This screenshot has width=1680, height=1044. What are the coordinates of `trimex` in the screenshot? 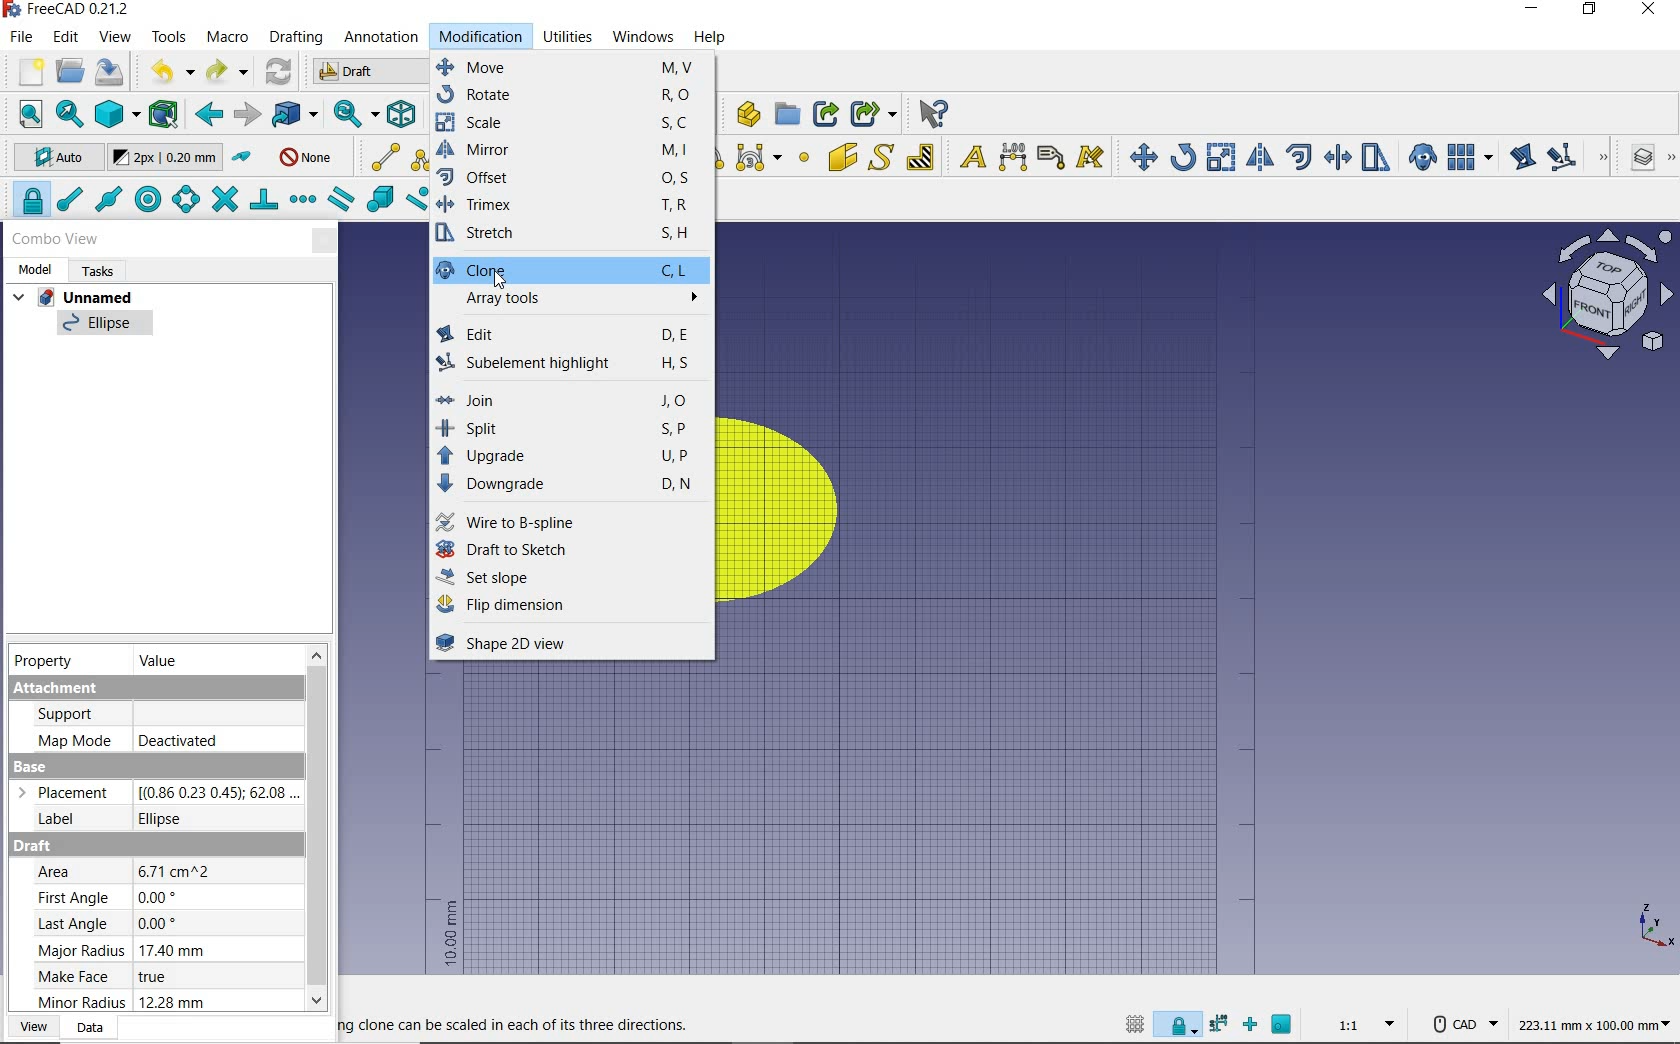 It's located at (571, 207).